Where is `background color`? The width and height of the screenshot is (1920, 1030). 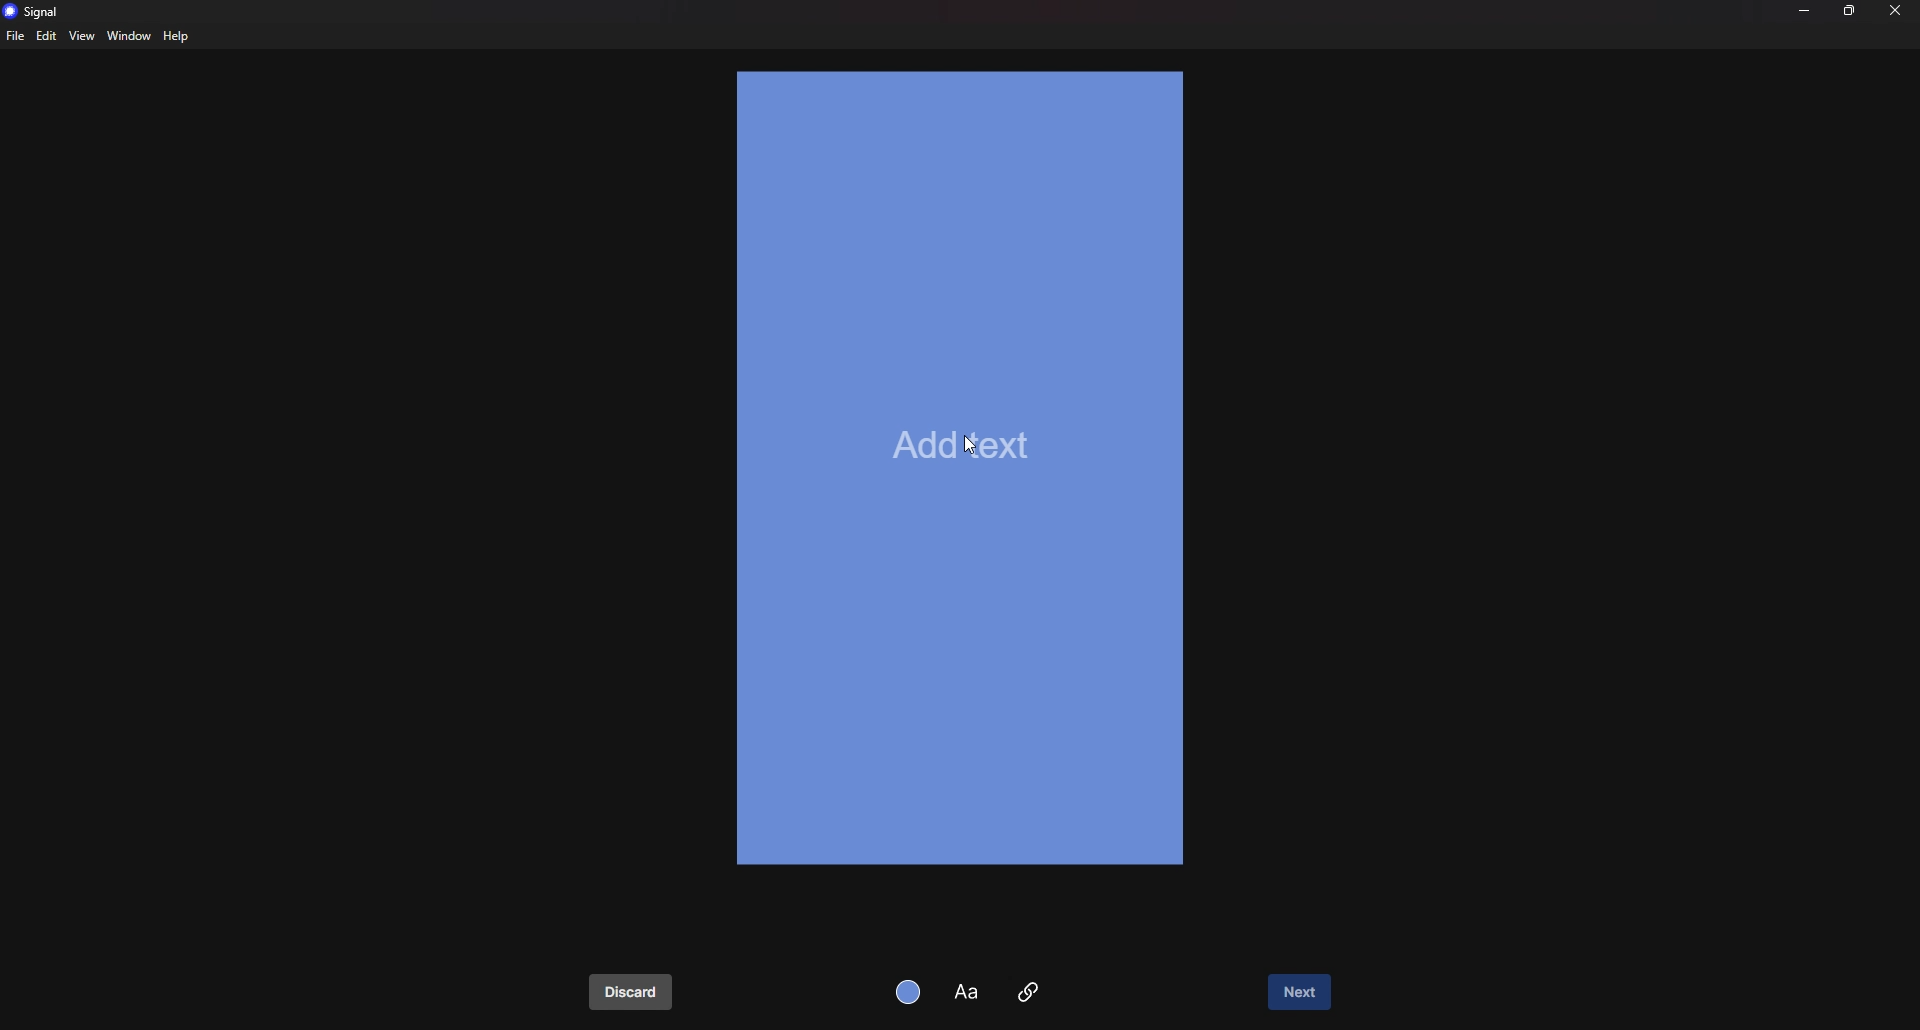
background color is located at coordinates (911, 991).